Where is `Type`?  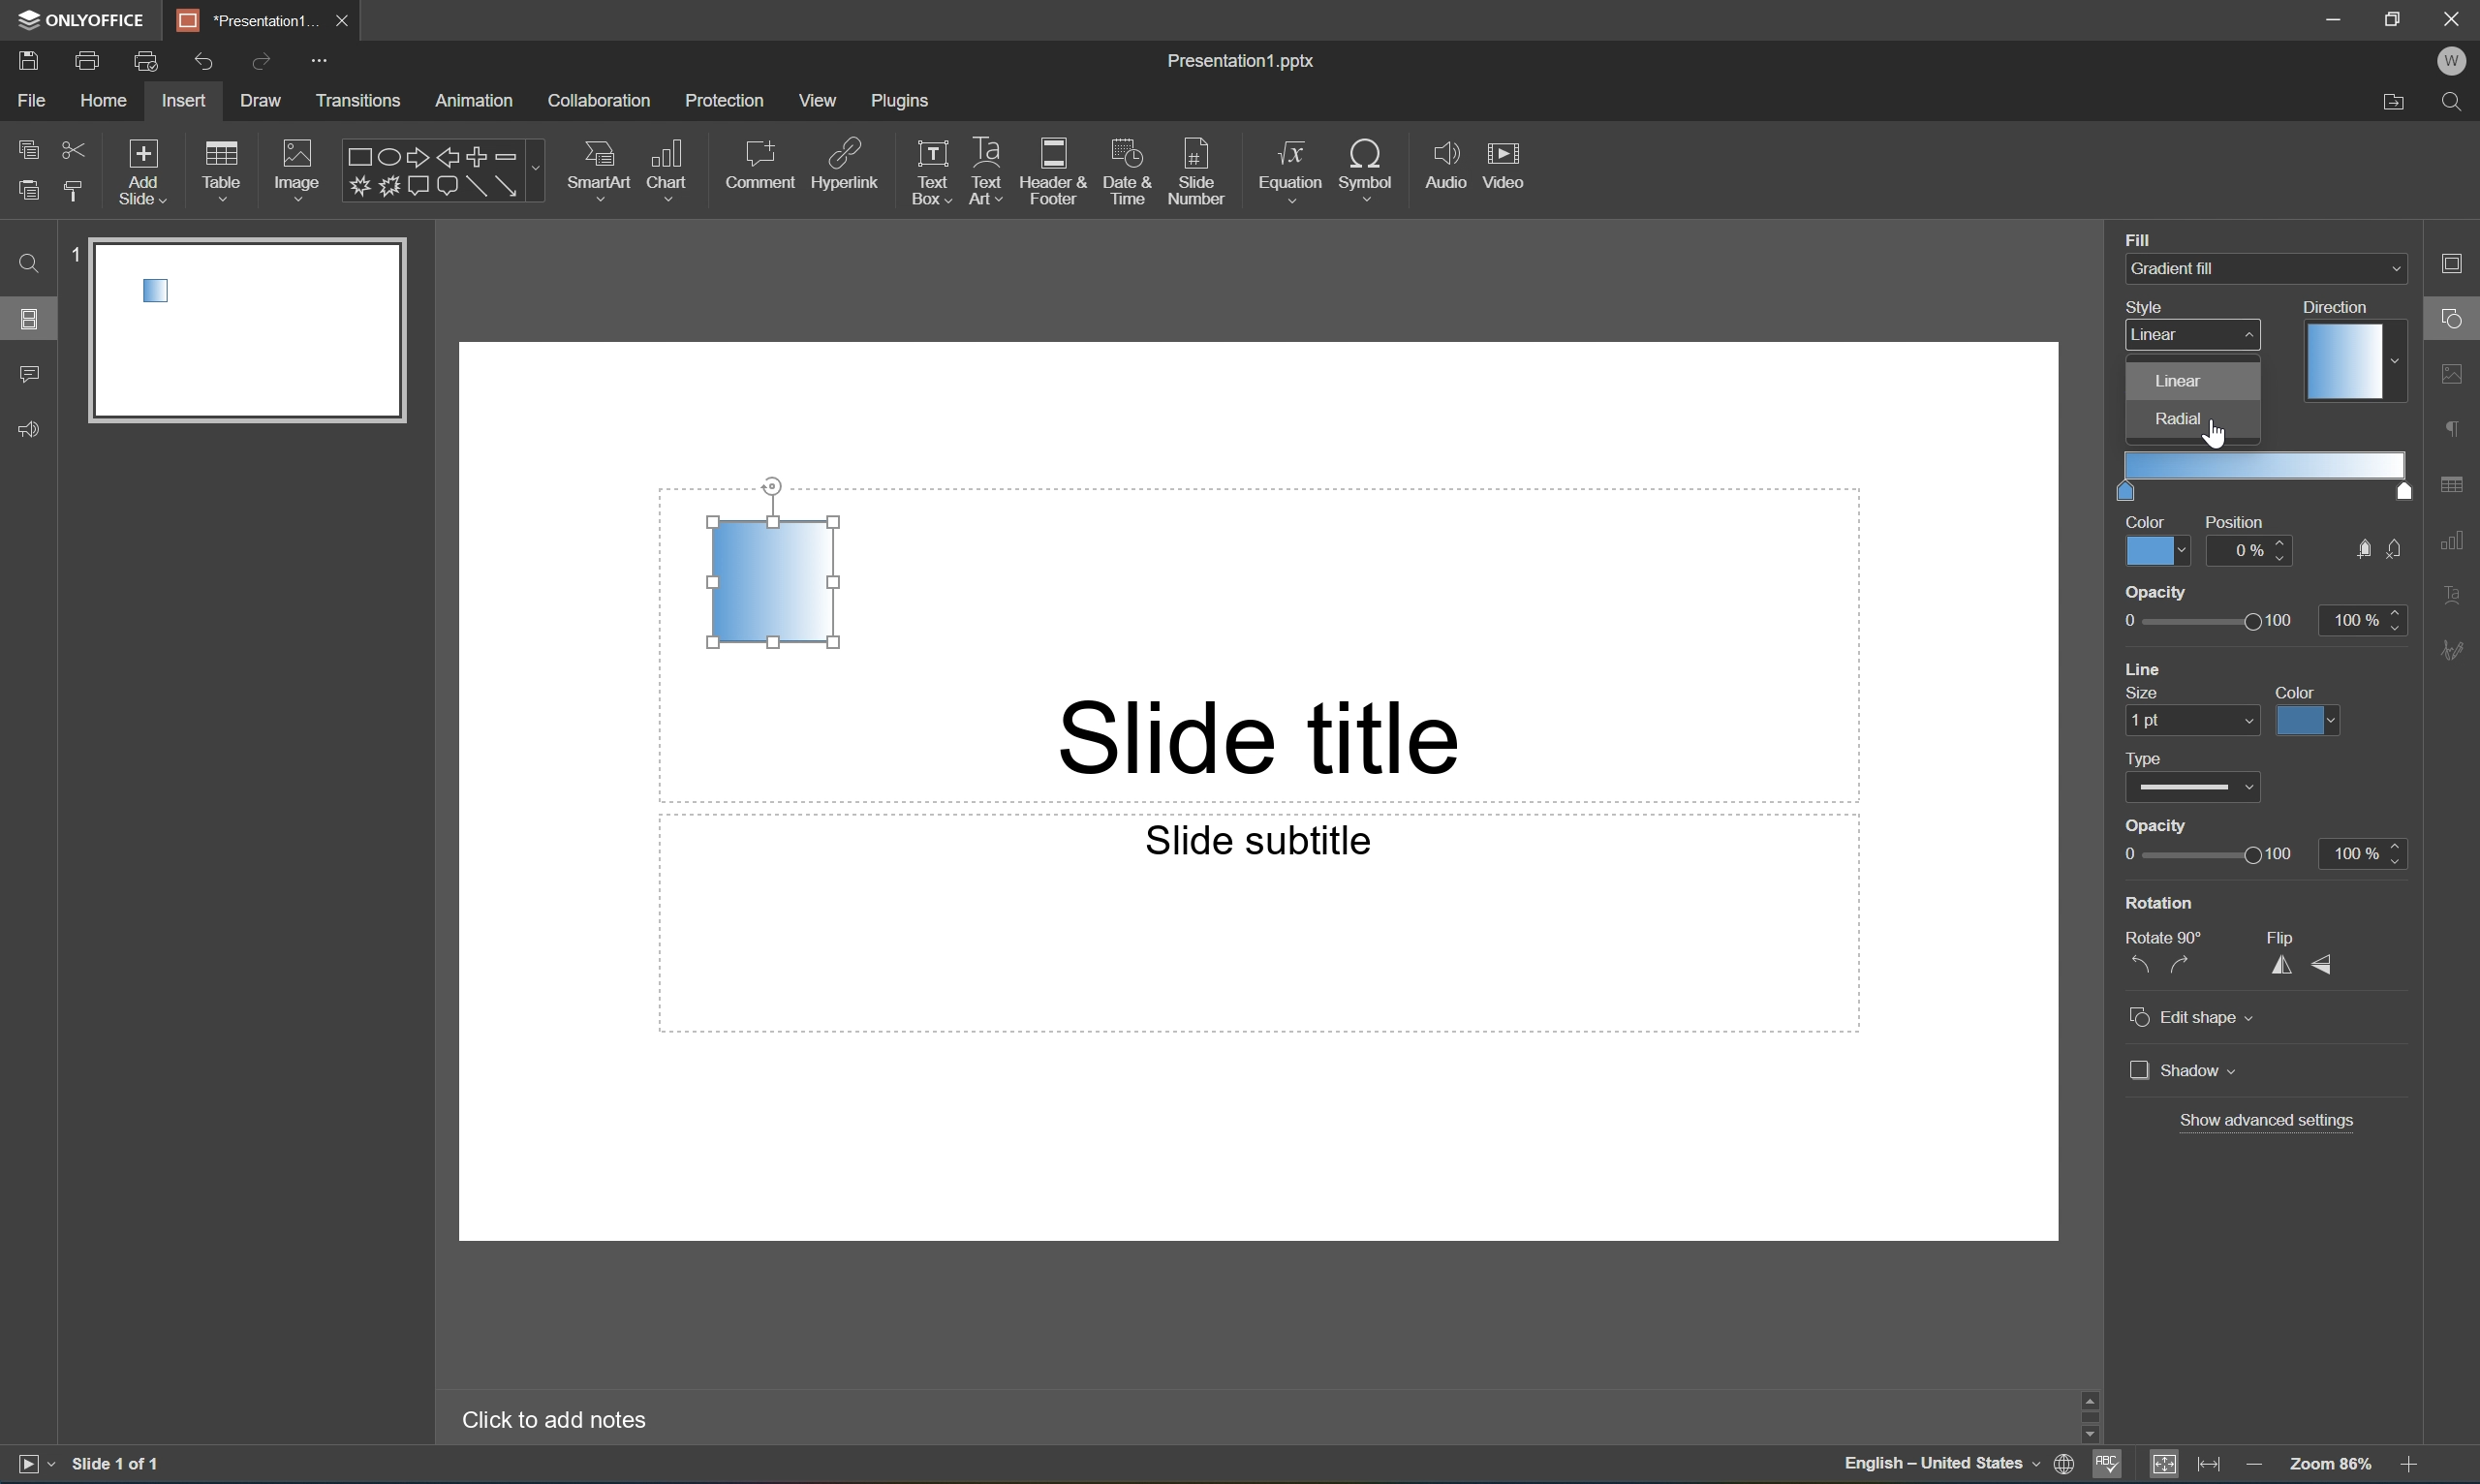 Type is located at coordinates (2145, 757).